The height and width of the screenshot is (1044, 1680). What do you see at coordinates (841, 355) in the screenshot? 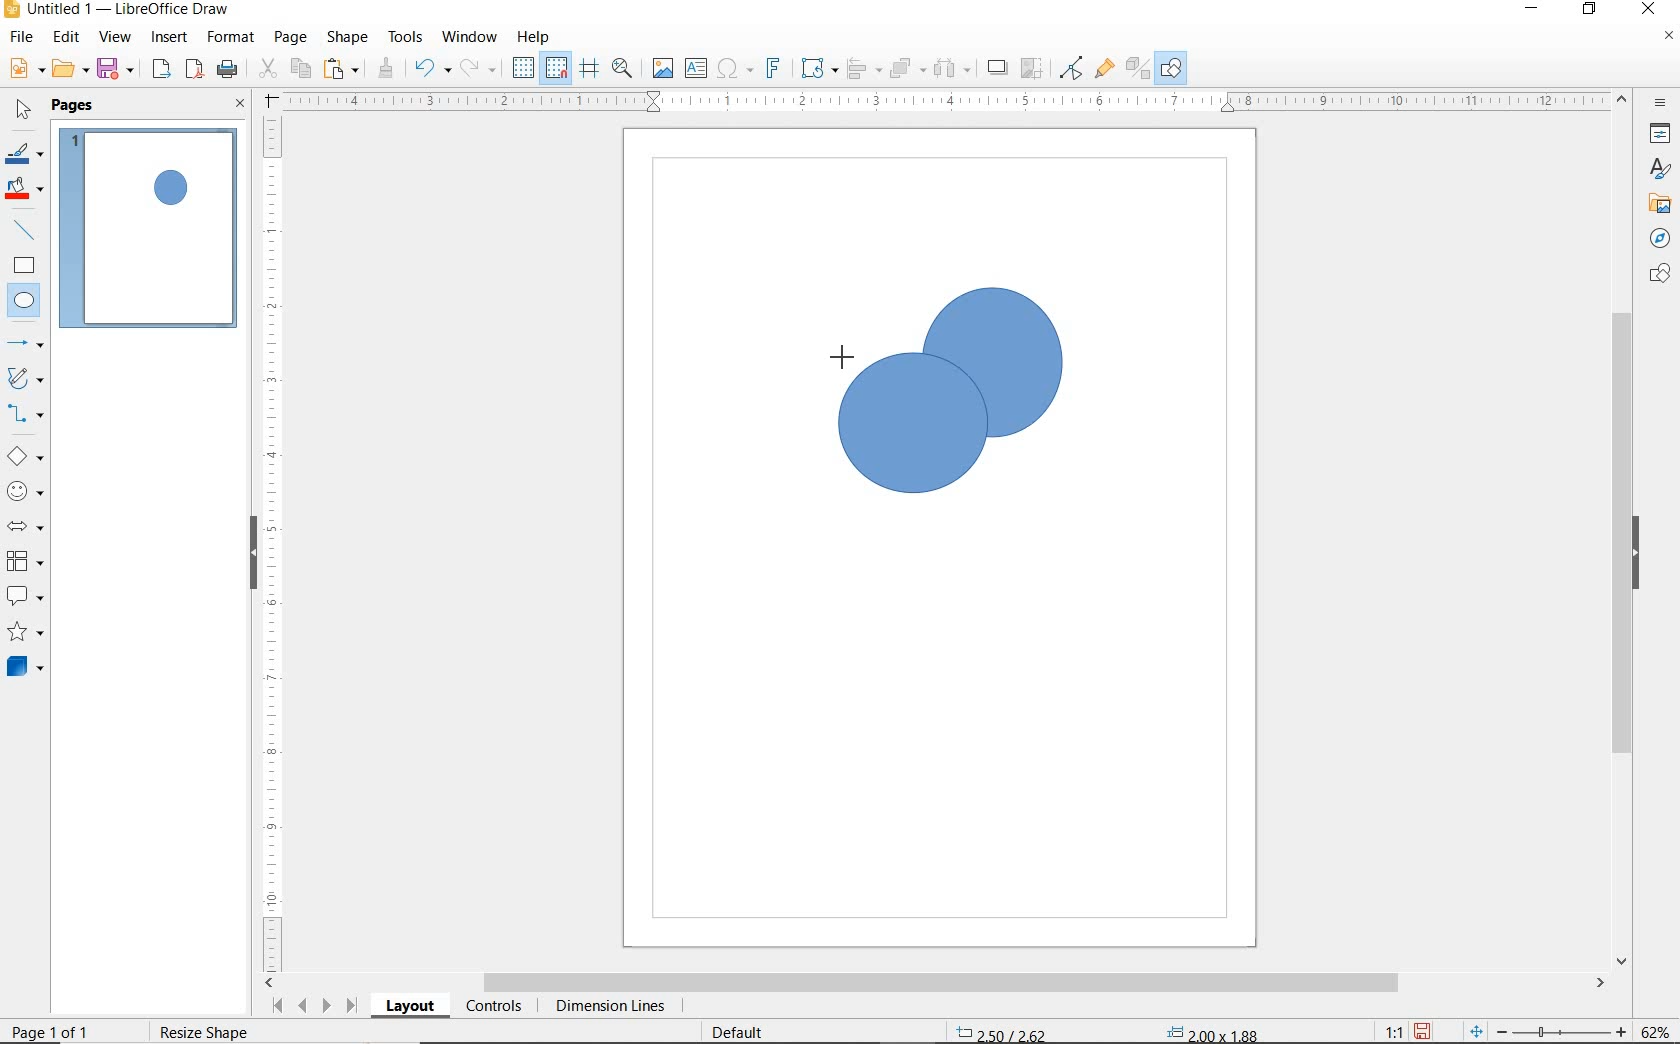
I see `ELLIPSE TOOL AT DRAG` at bounding box center [841, 355].